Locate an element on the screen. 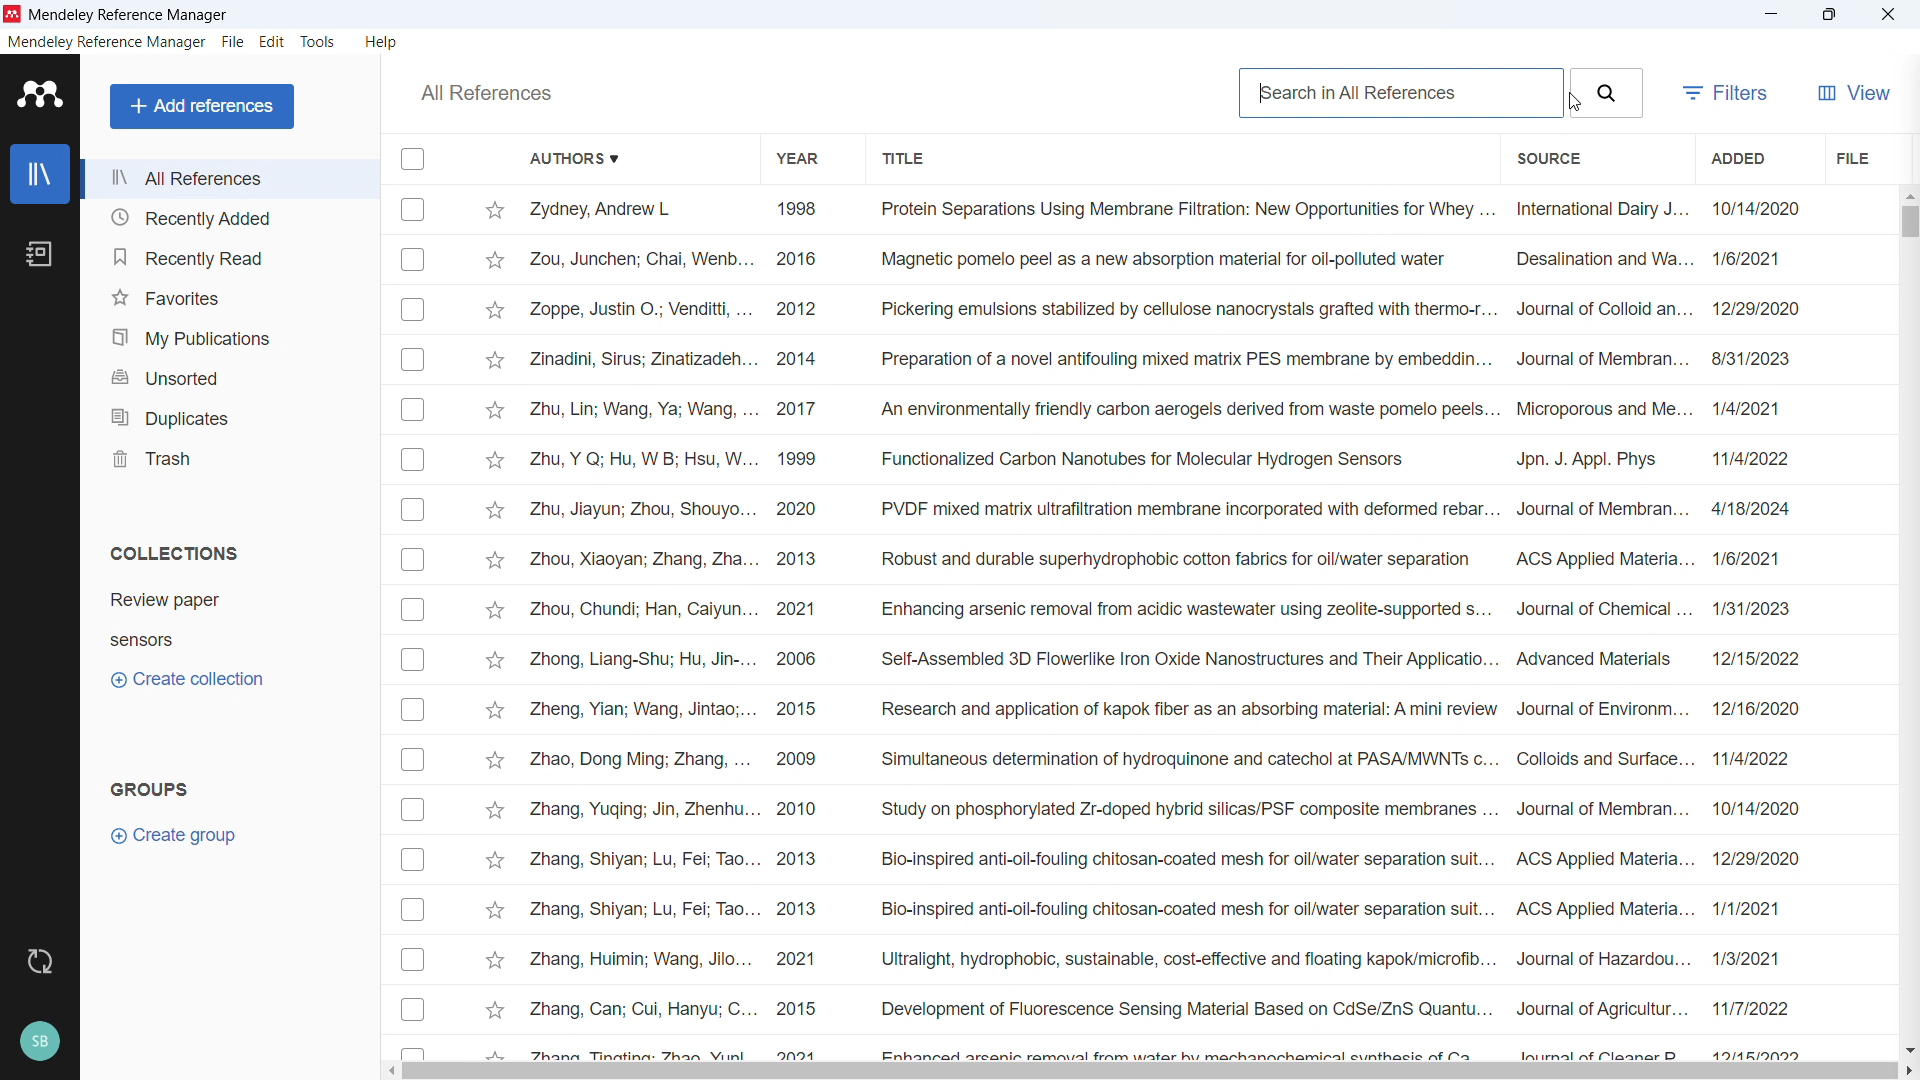 This screenshot has width=1920, height=1080. library is located at coordinates (40, 173).